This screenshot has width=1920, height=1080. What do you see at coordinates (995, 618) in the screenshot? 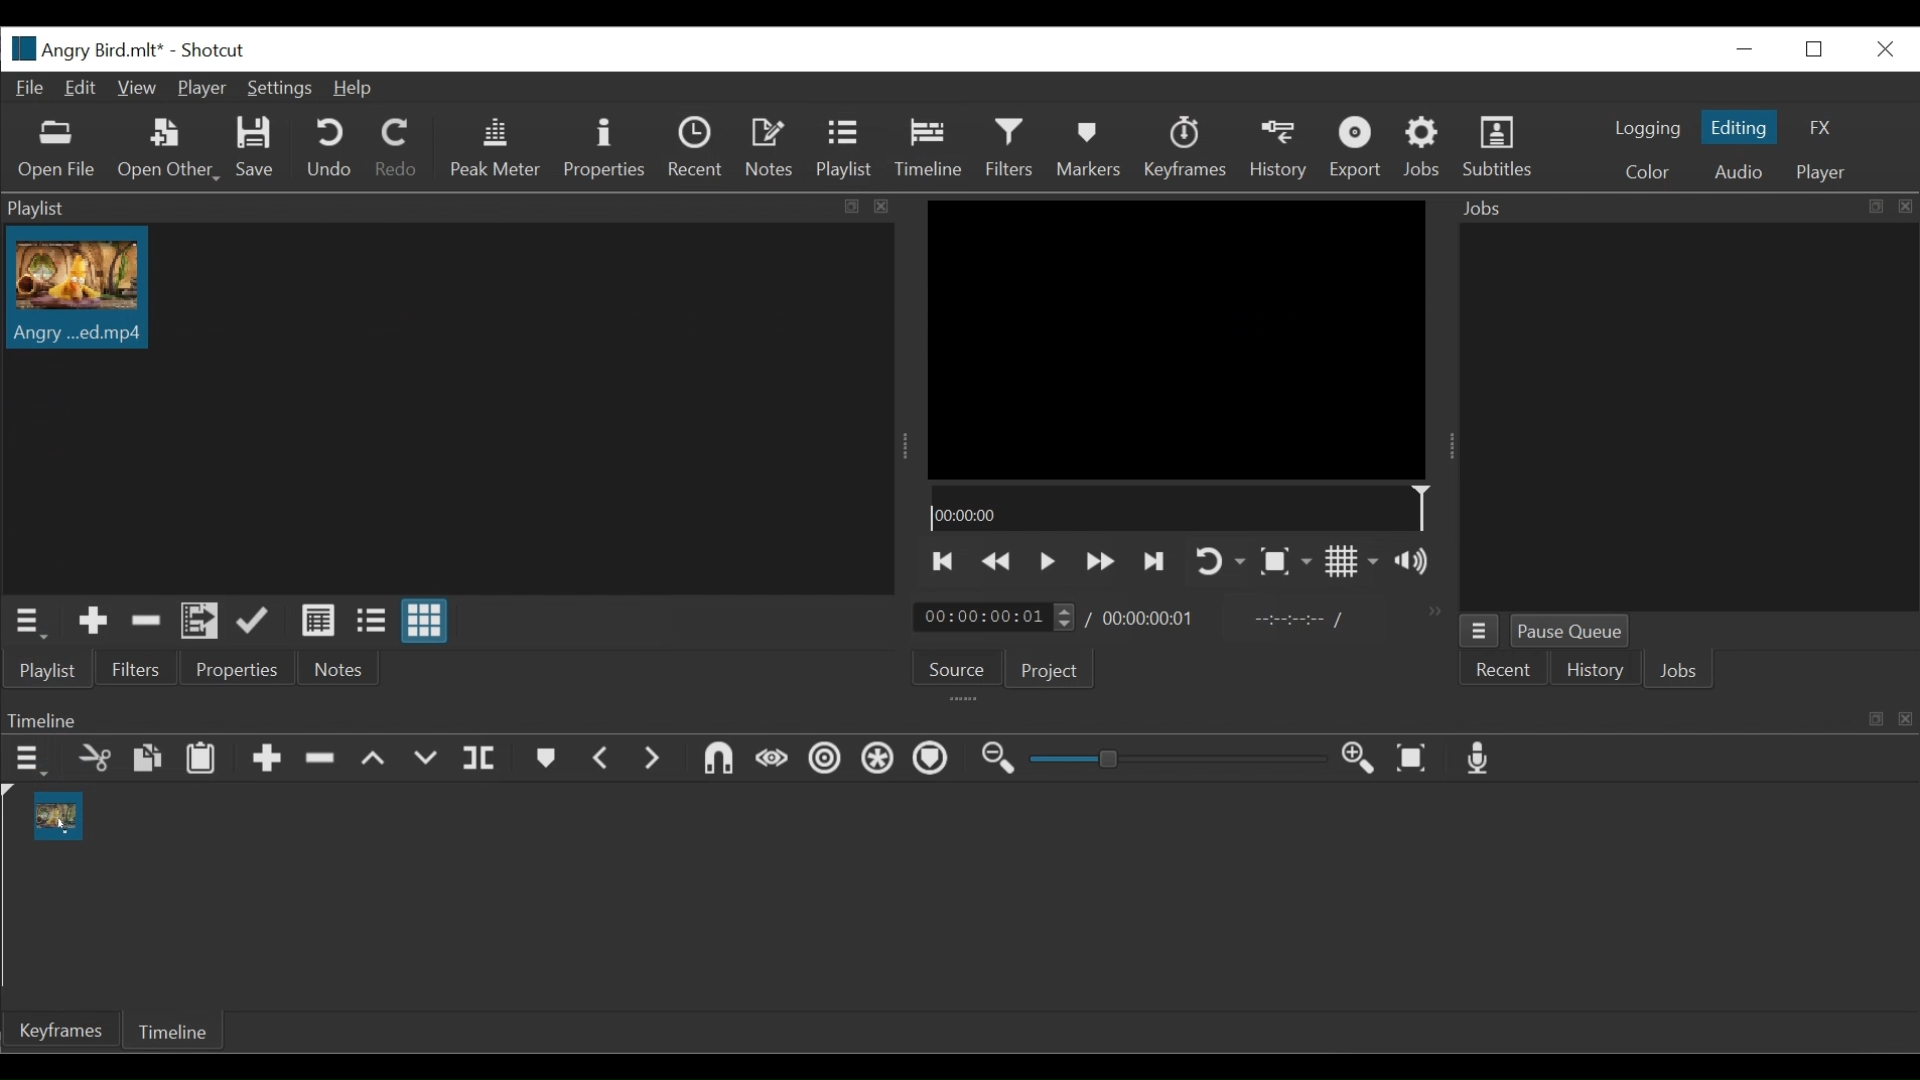
I see `Current duration` at bounding box center [995, 618].